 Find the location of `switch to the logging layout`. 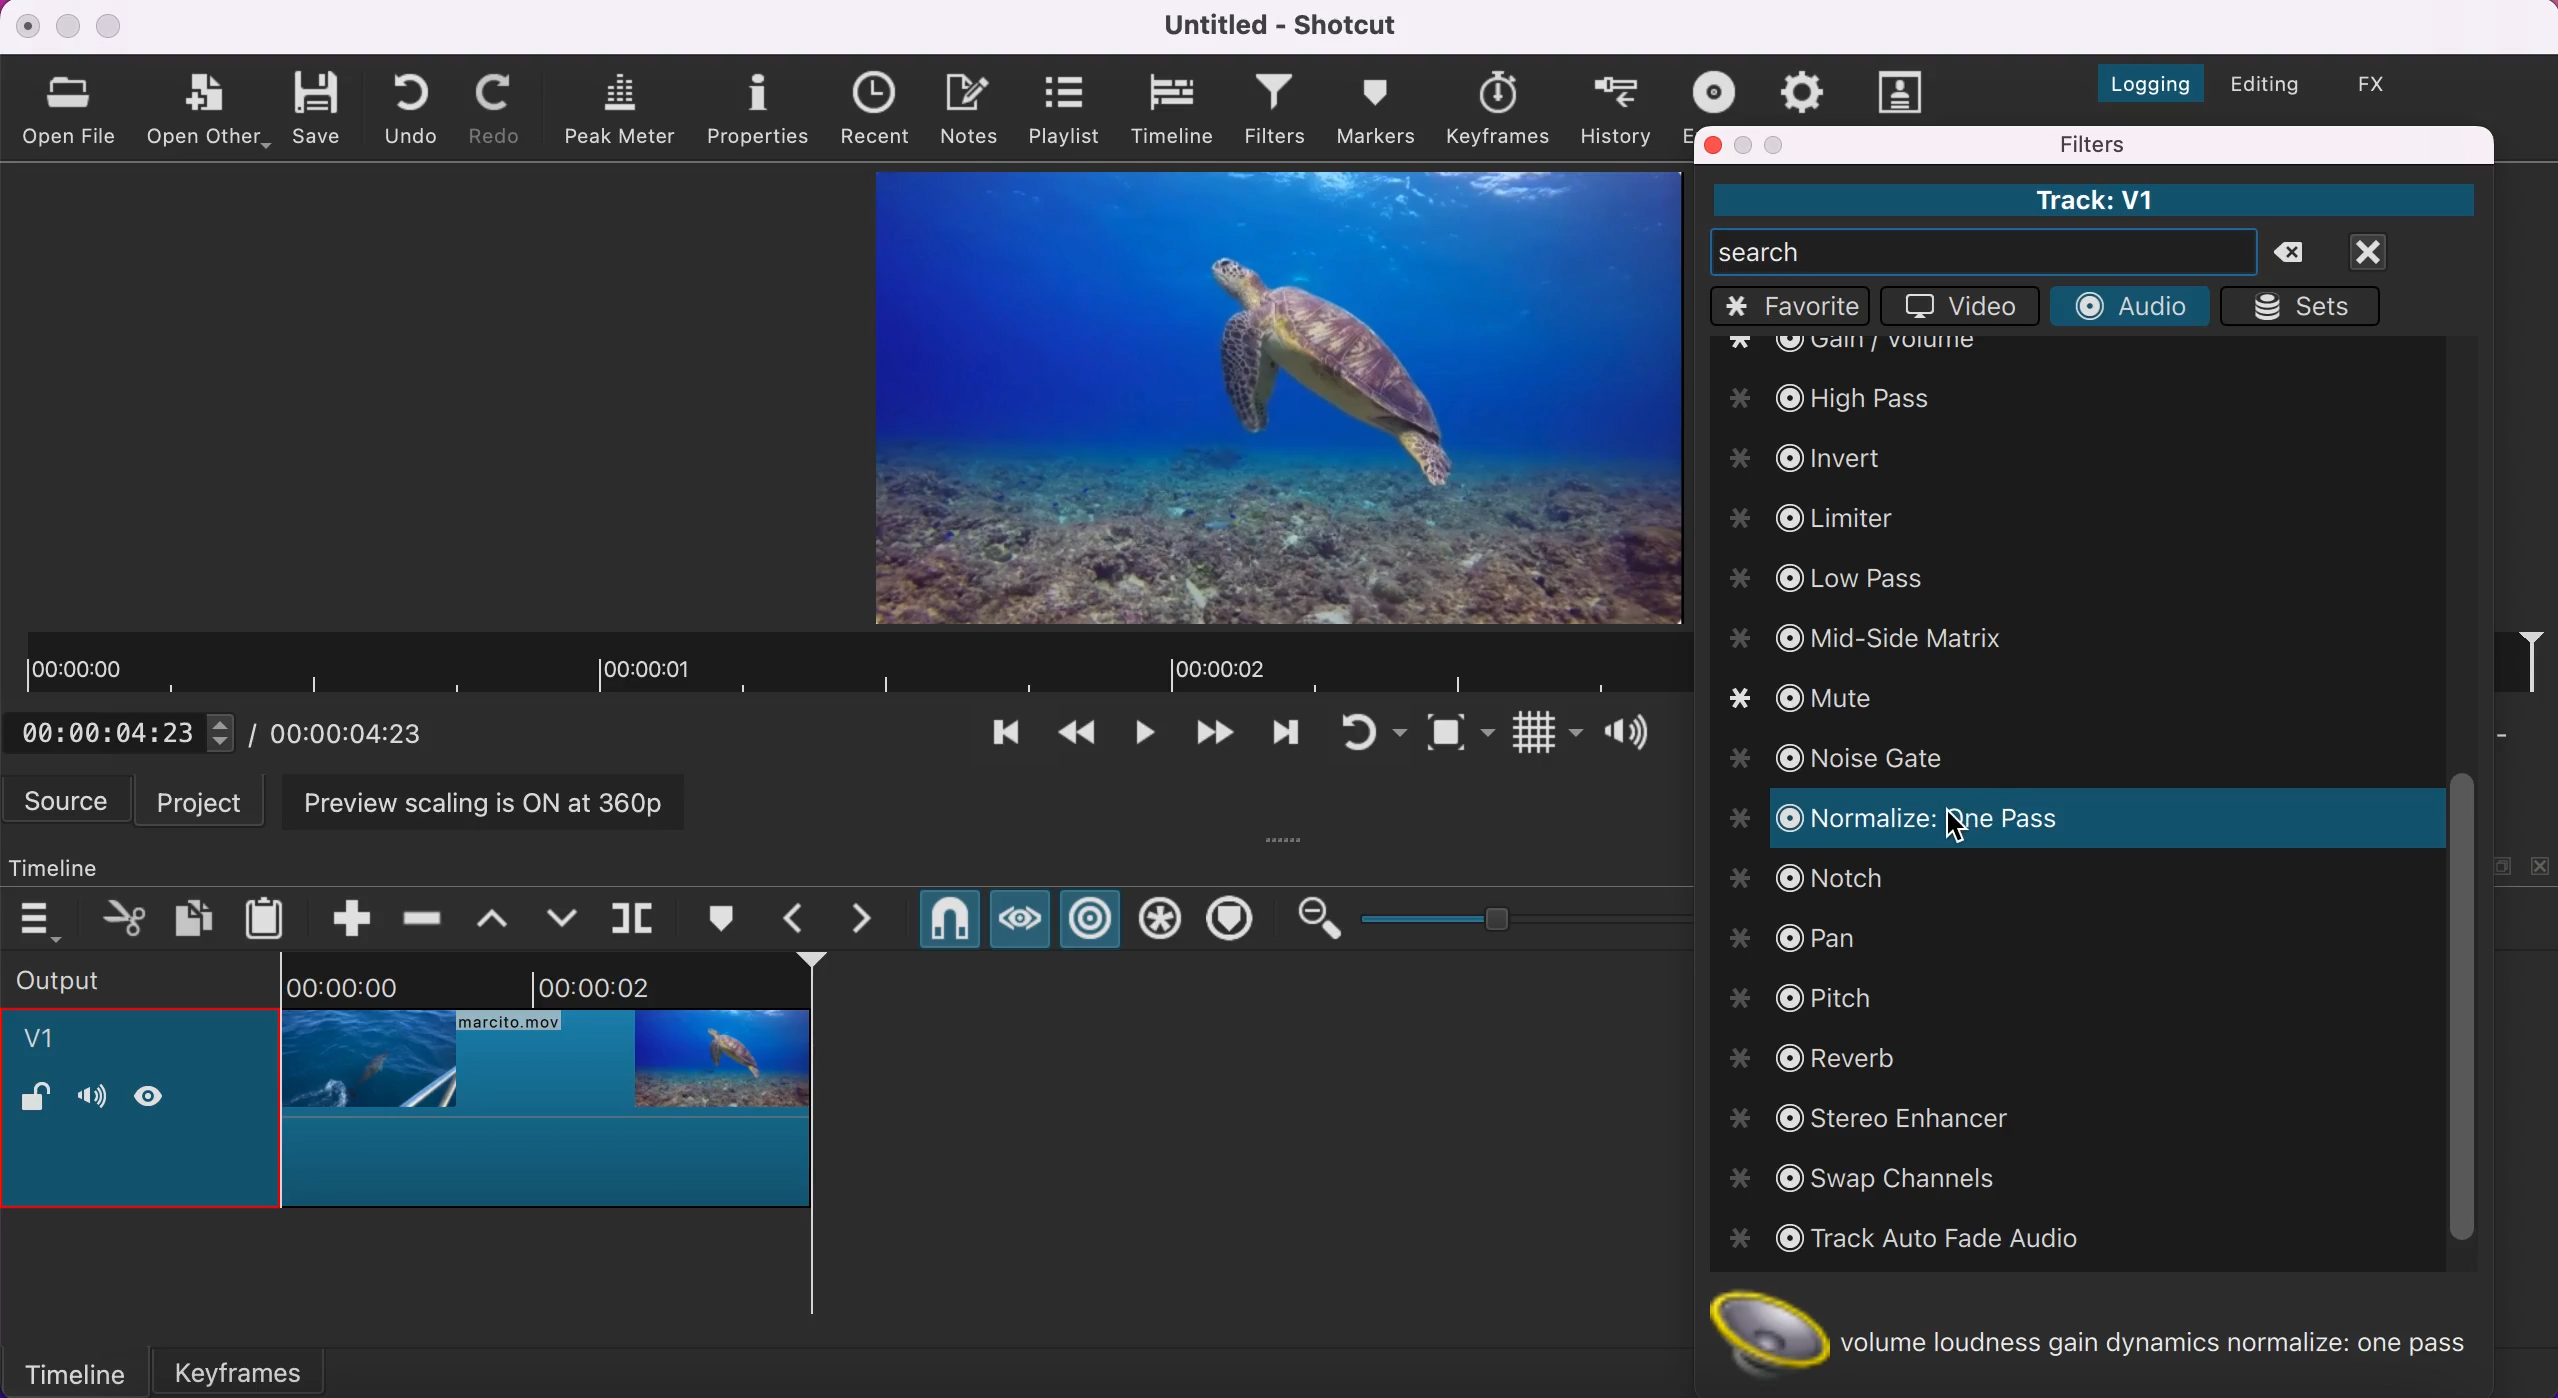

switch to the logging layout is located at coordinates (2139, 78).